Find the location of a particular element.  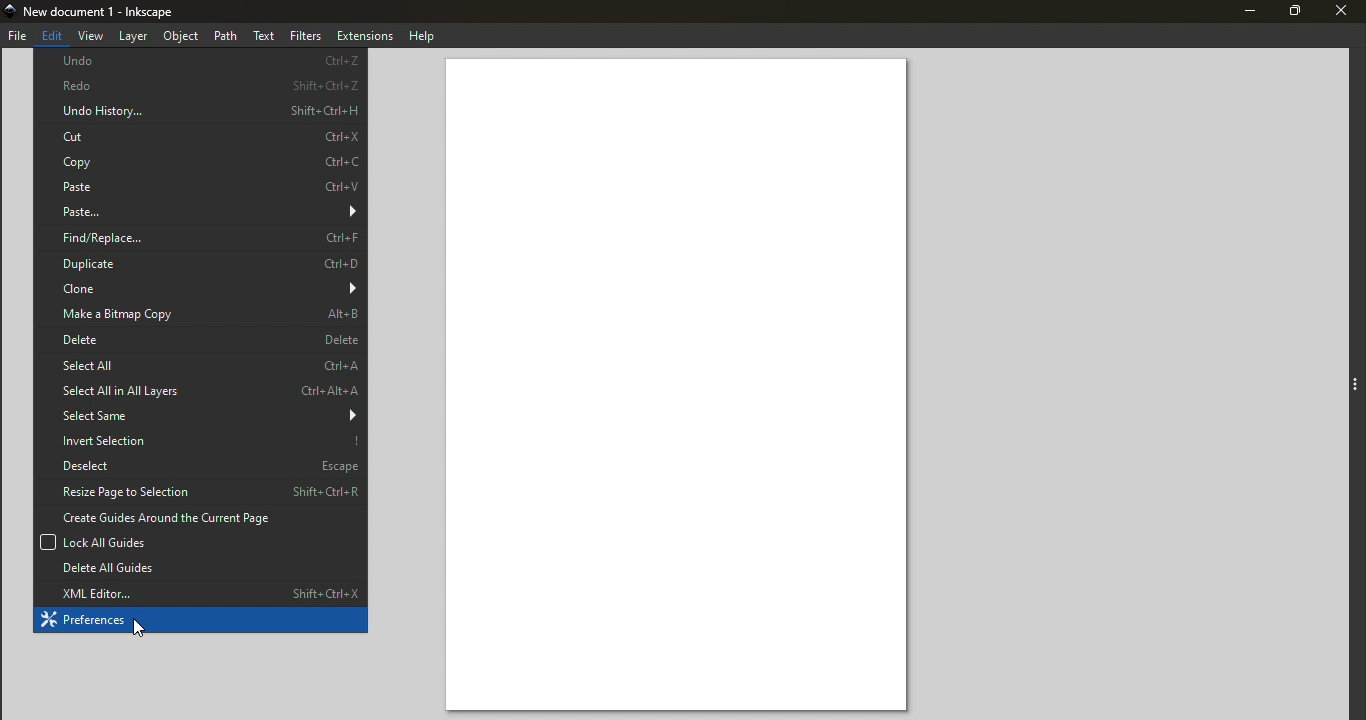

Find/replace is located at coordinates (196, 235).